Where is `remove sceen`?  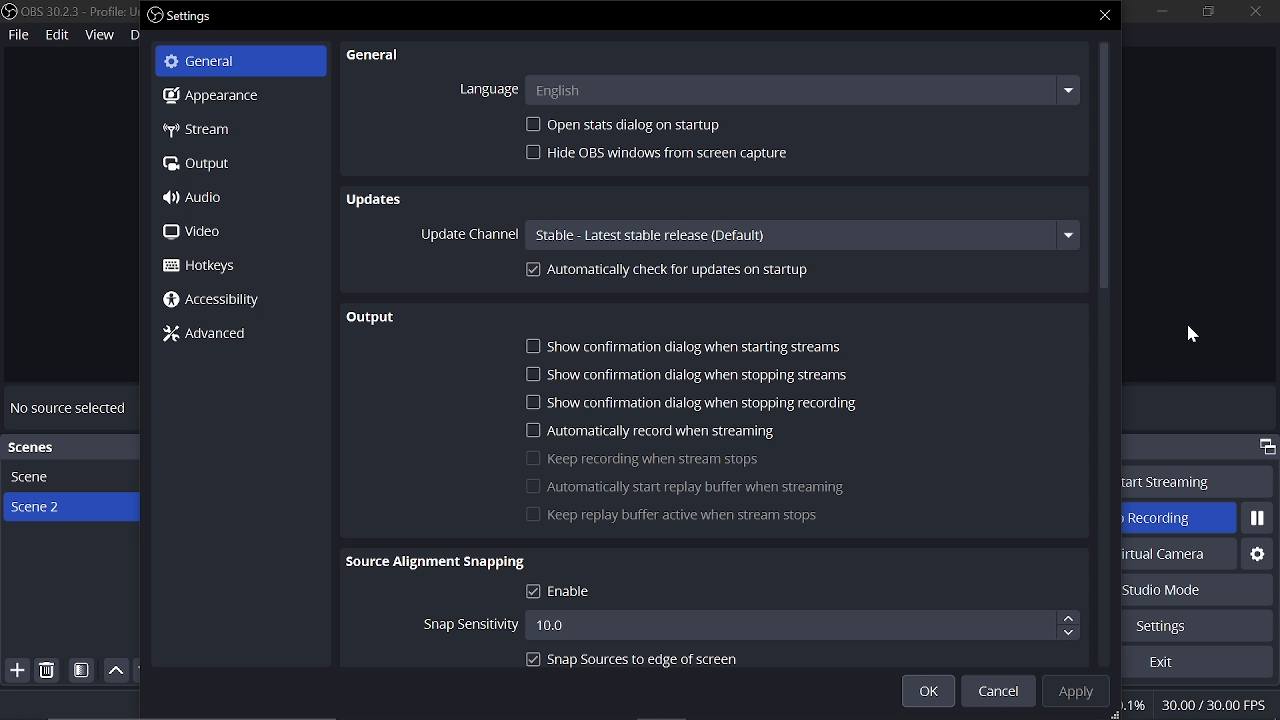
remove sceen is located at coordinates (48, 671).